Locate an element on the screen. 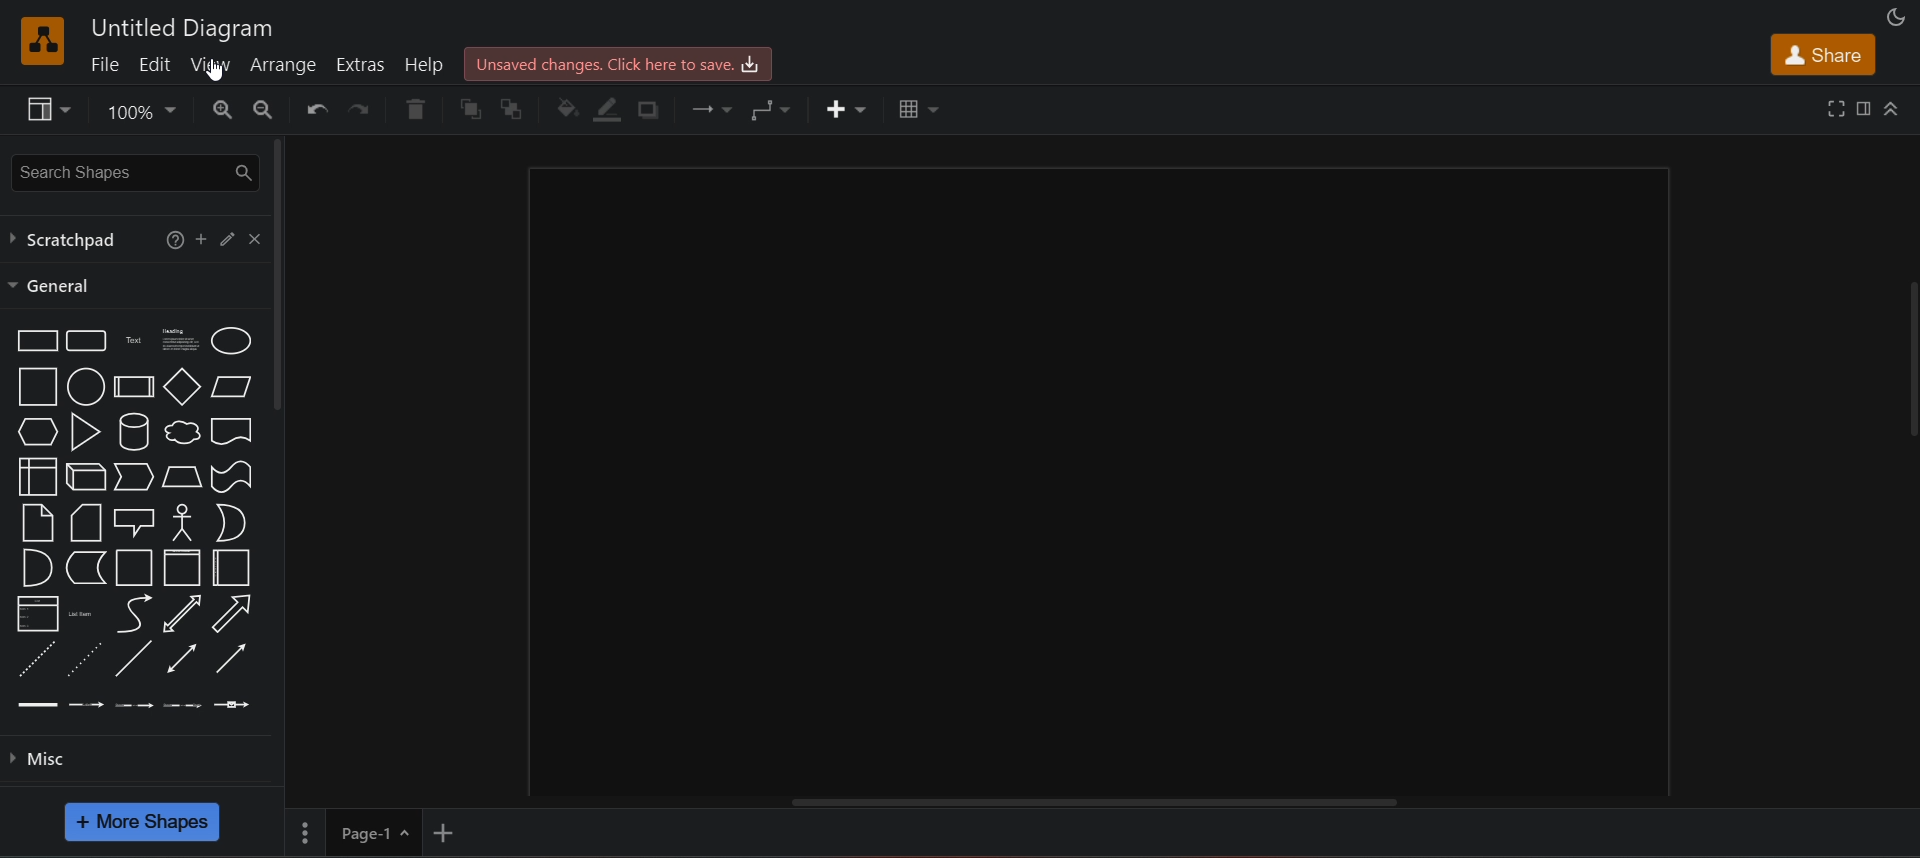 The image size is (1920, 858). process is located at coordinates (132, 386).